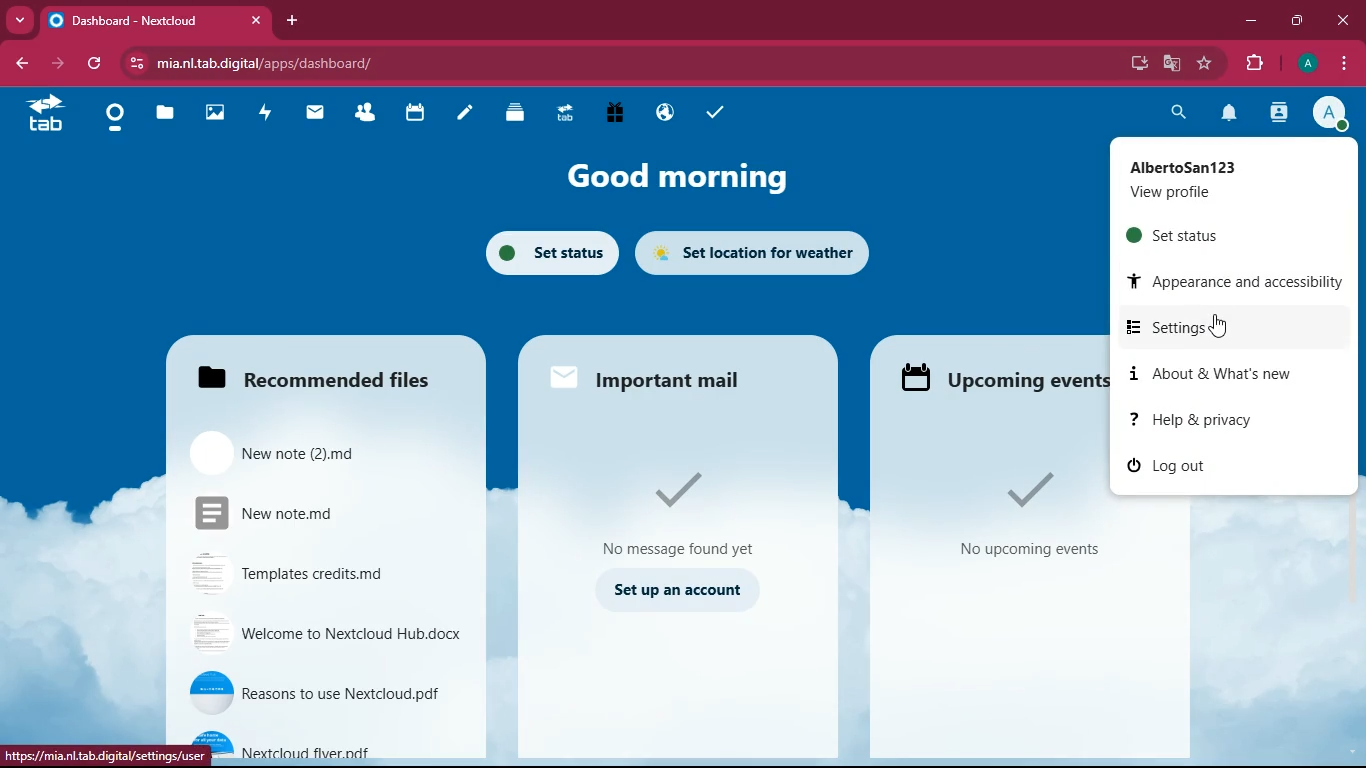 The height and width of the screenshot is (768, 1366). What do you see at coordinates (325, 635) in the screenshot?
I see `Welcome to Nextcloud hub.docx` at bounding box center [325, 635].